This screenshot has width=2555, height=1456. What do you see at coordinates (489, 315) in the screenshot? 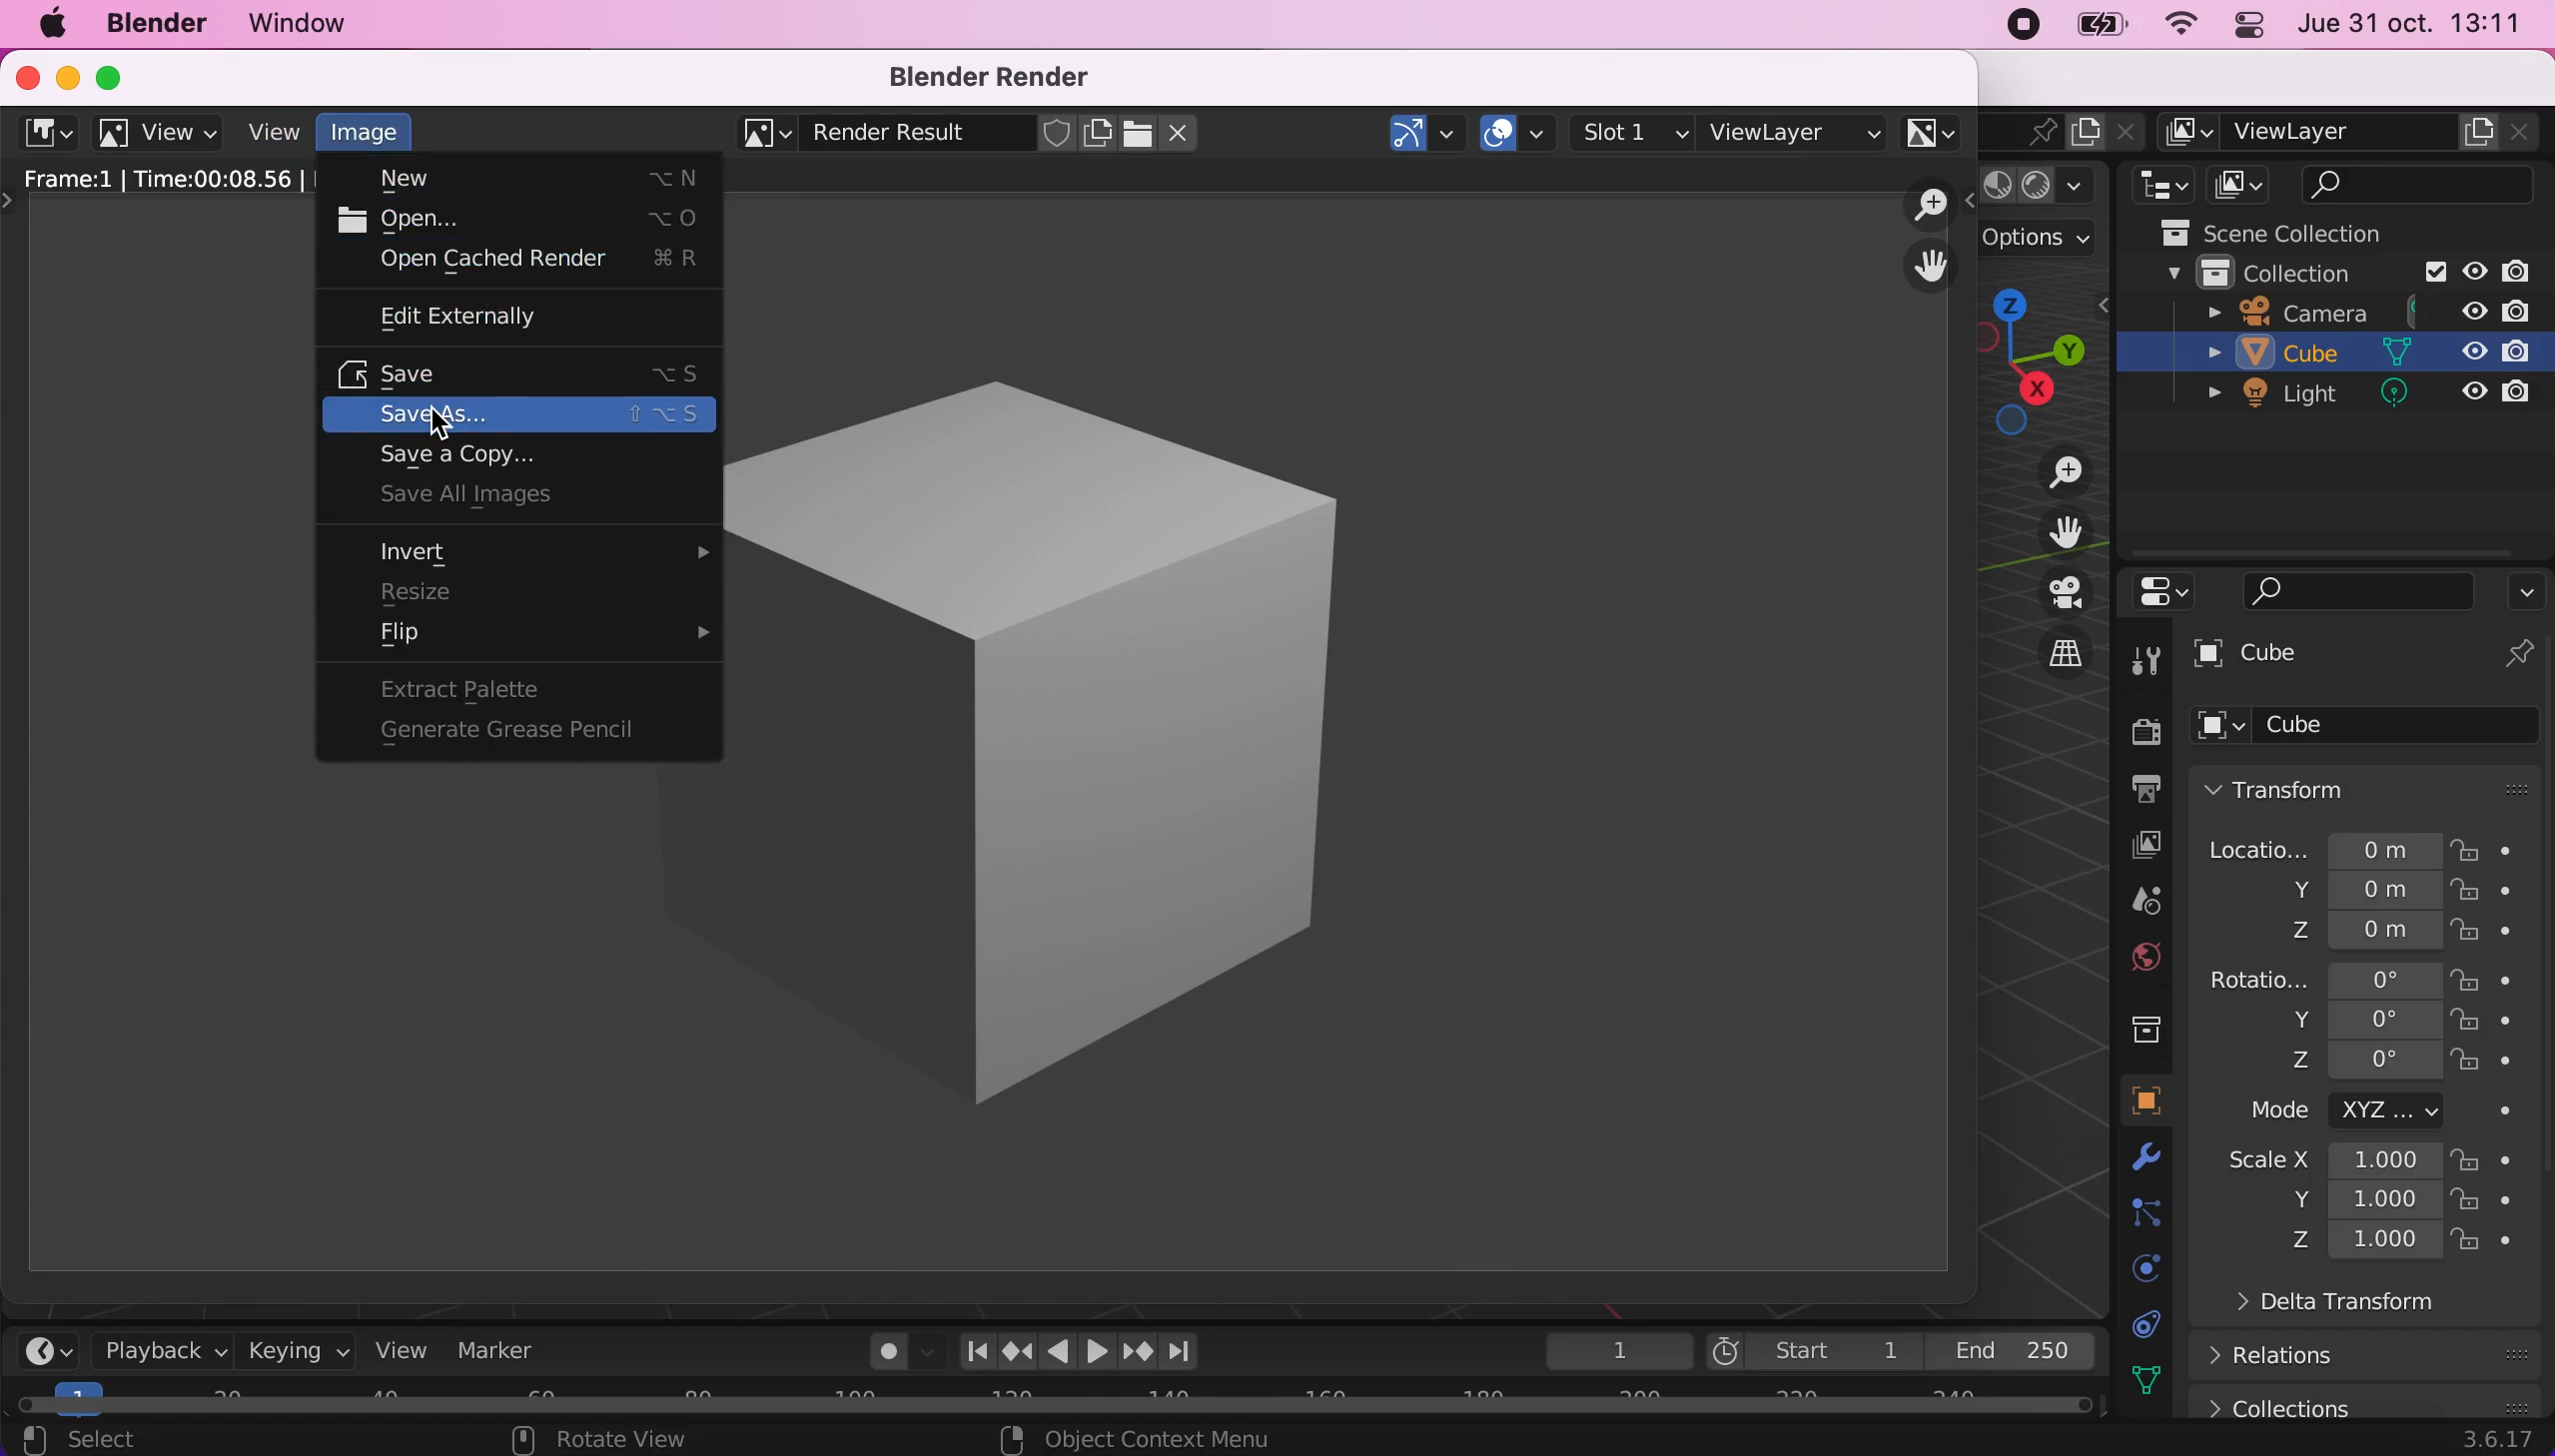
I see `edit externally` at bounding box center [489, 315].